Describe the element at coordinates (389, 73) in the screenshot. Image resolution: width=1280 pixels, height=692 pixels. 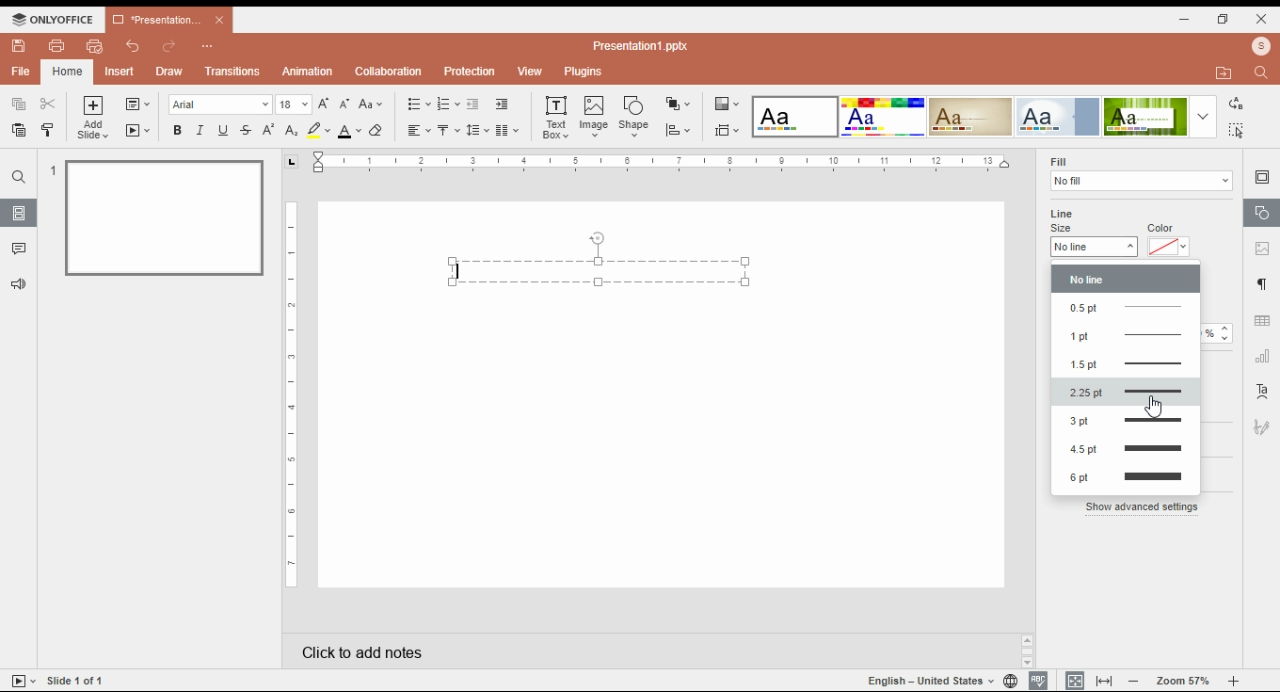
I see `collaboration` at that location.